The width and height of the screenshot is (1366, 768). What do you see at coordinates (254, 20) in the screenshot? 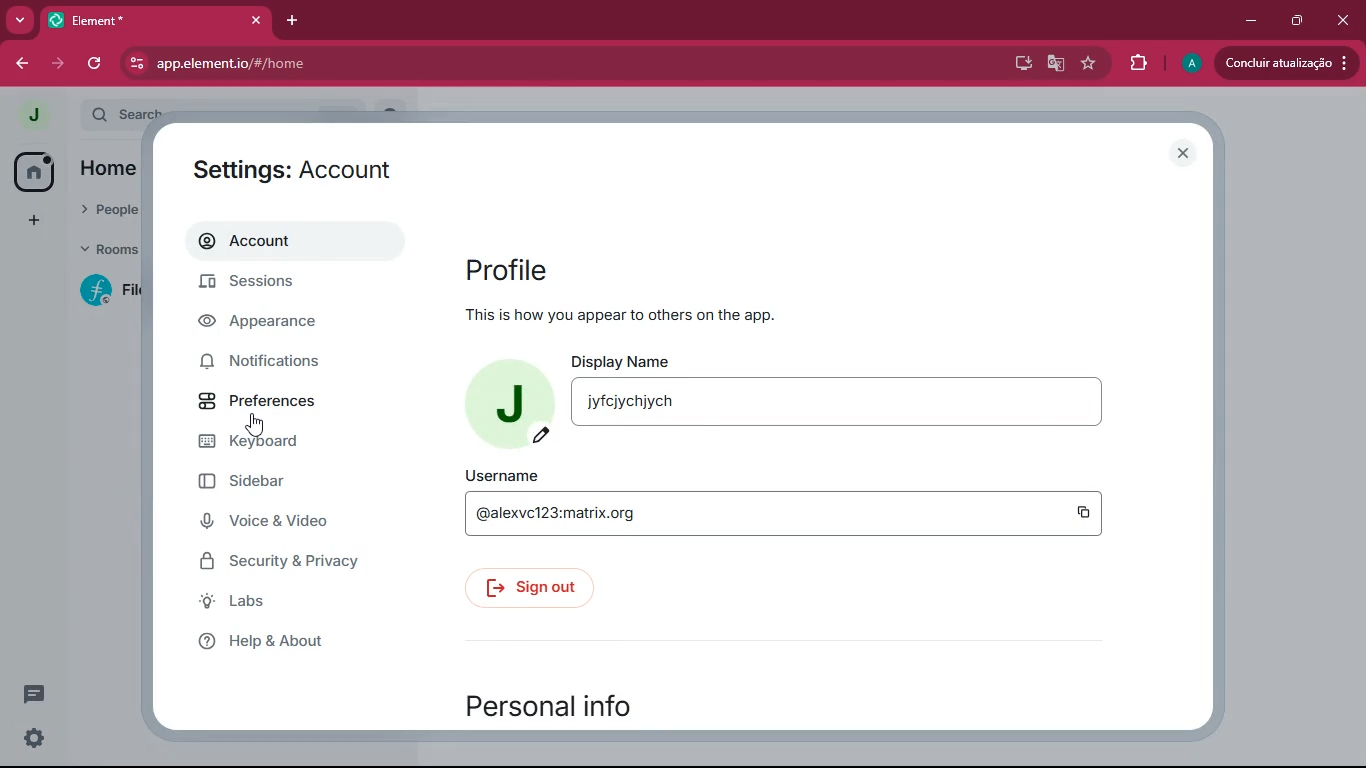
I see `close` at bounding box center [254, 20].